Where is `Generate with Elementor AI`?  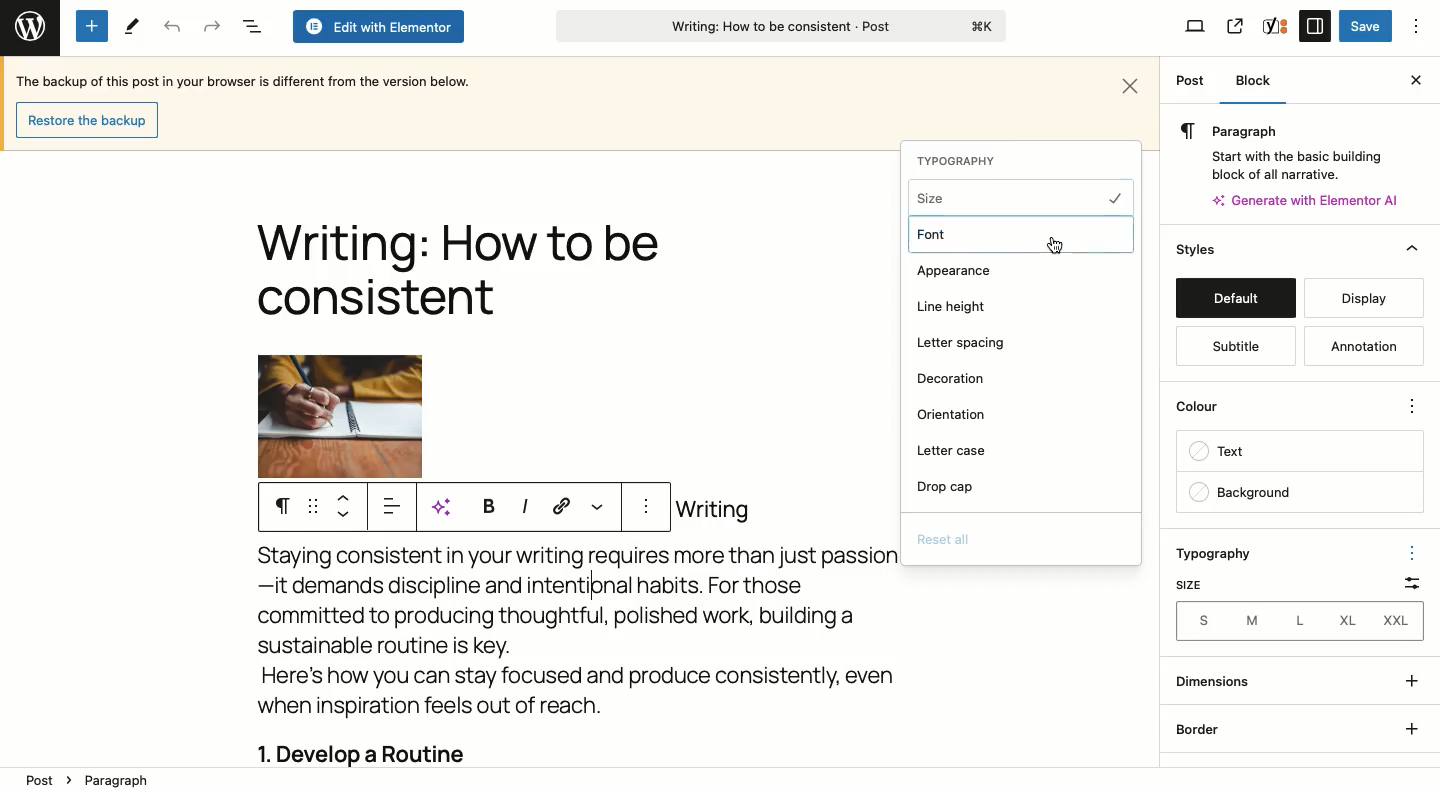 Generate with Elementor AI is located at coordinates (1307, 200).